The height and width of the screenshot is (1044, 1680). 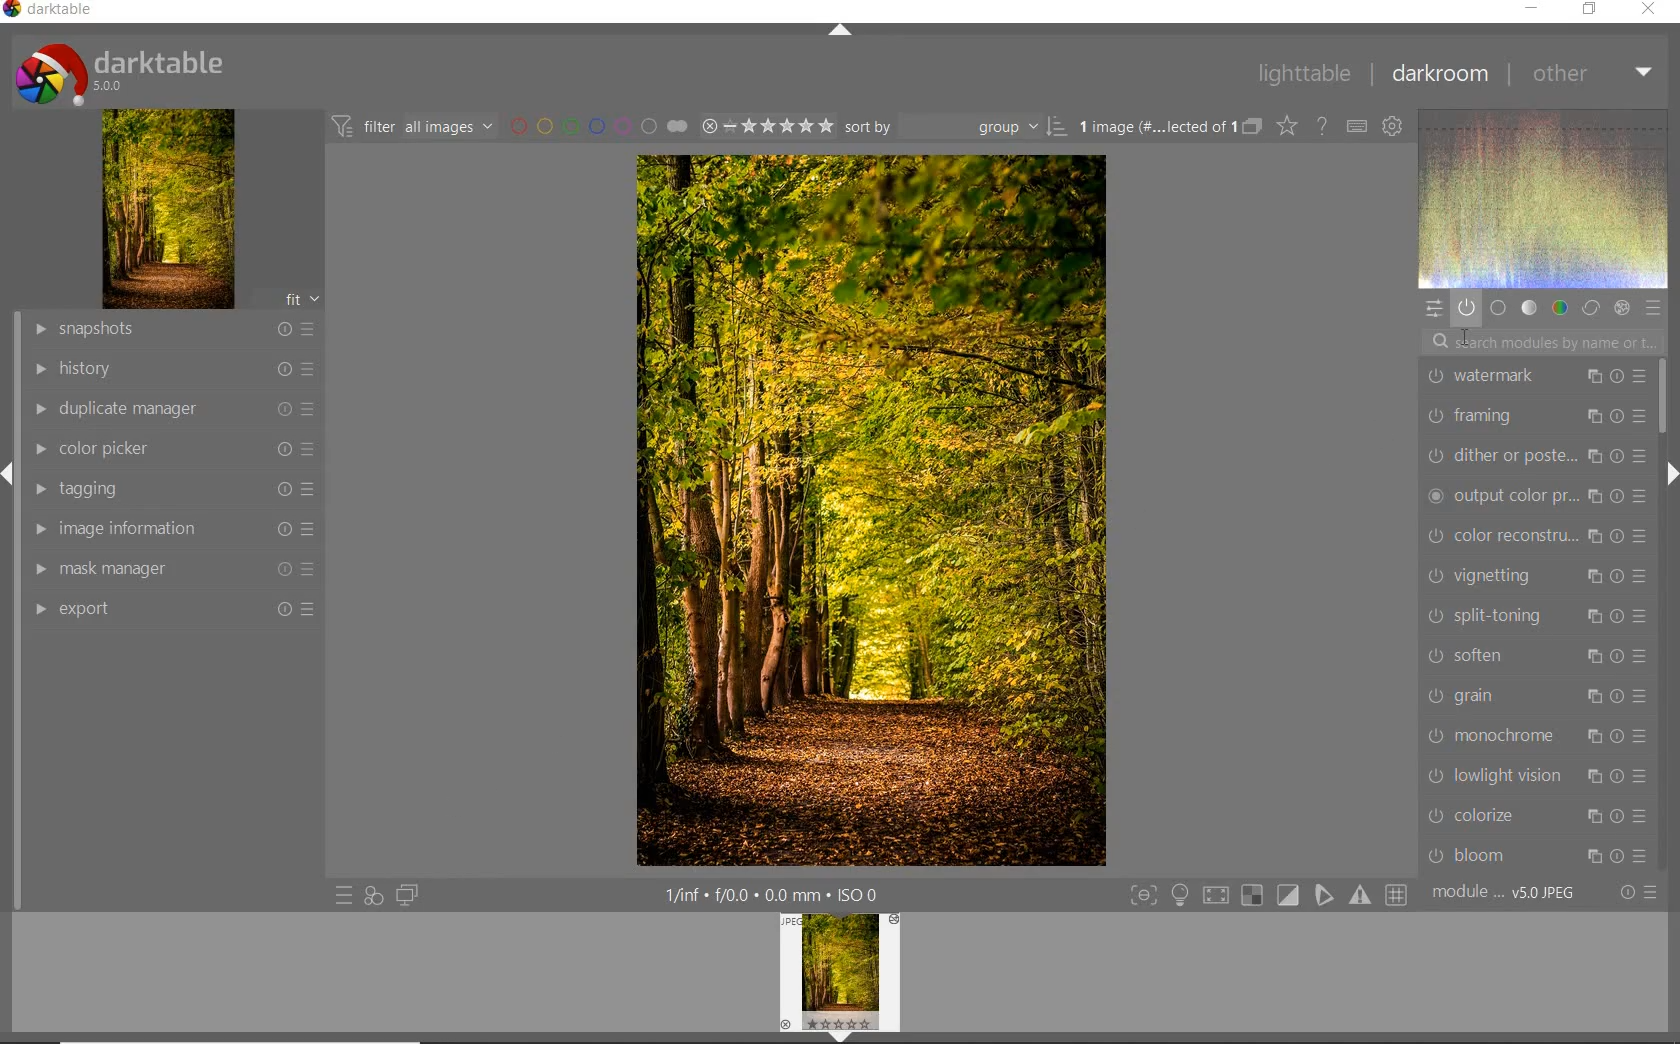 What do you see at coordinates (1264, 895) in the screenshot?
I see `toggle modes` at bounding box center [1264, 895].